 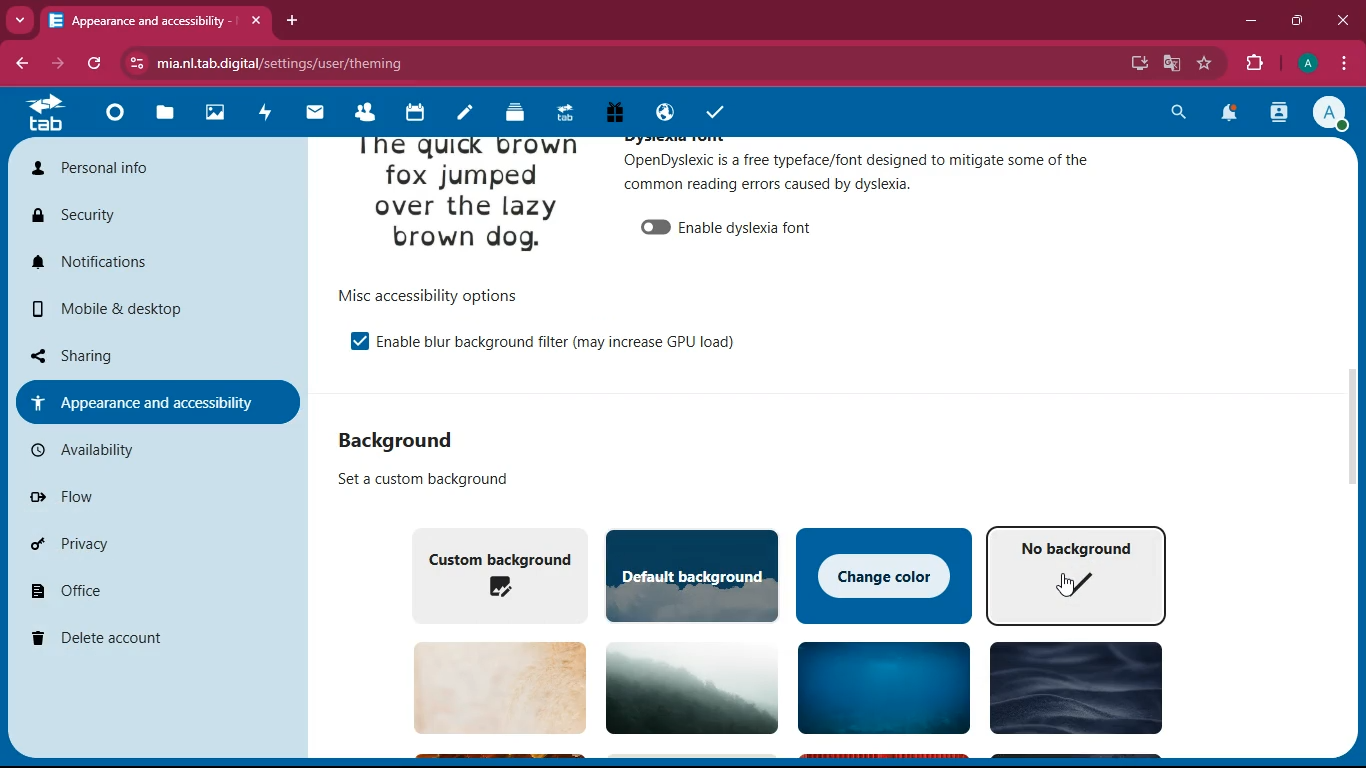 I want to click on images, so click(x=213, y=111).